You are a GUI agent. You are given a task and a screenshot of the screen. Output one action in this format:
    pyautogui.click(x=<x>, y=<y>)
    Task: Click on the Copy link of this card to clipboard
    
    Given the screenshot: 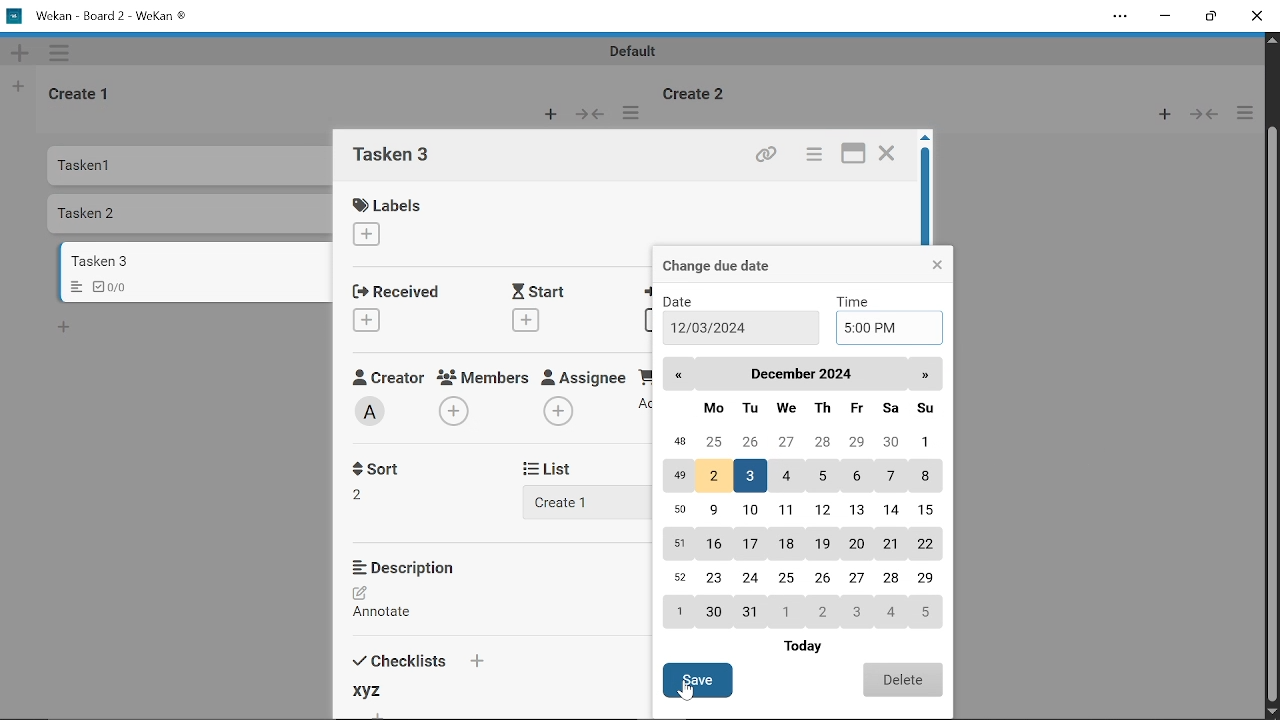 What is the action you would take?
    pyautogui.click(x=764, y=155)
    